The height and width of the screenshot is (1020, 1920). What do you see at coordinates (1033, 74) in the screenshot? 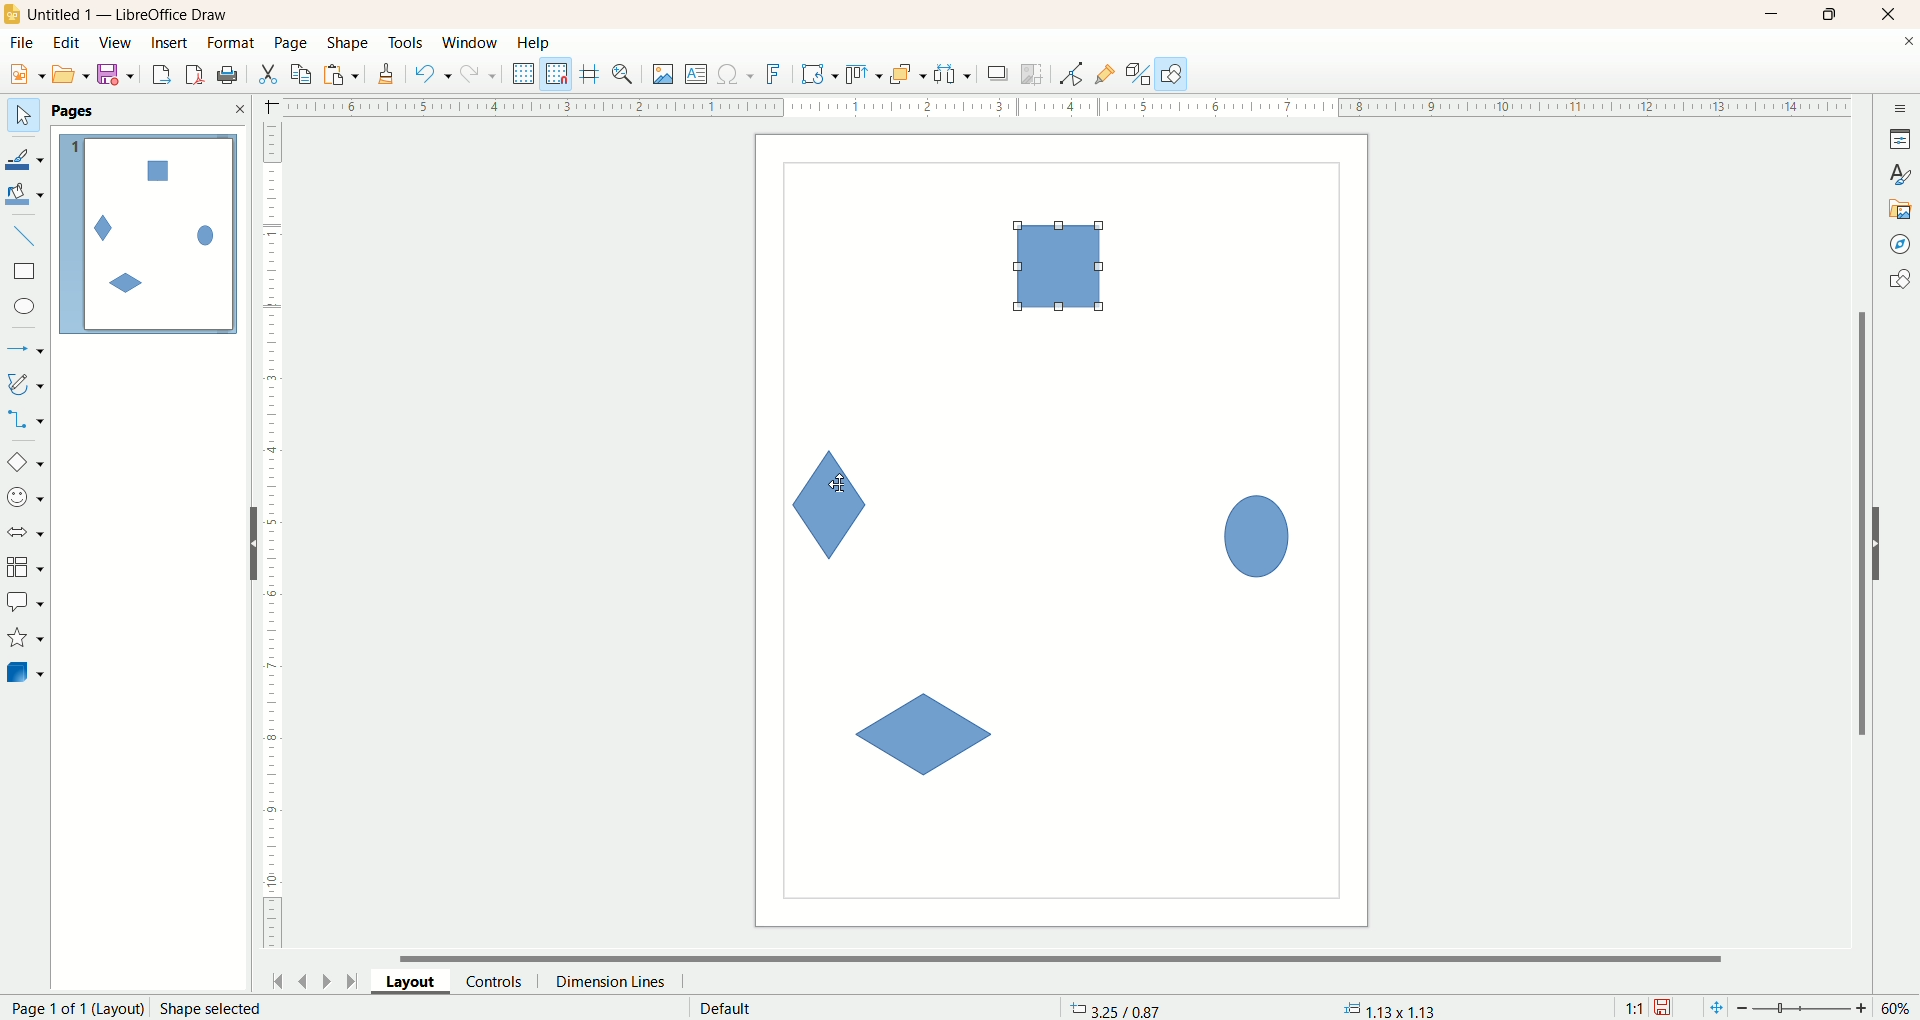
I see `crop image` at bounding box center [1033, 74].